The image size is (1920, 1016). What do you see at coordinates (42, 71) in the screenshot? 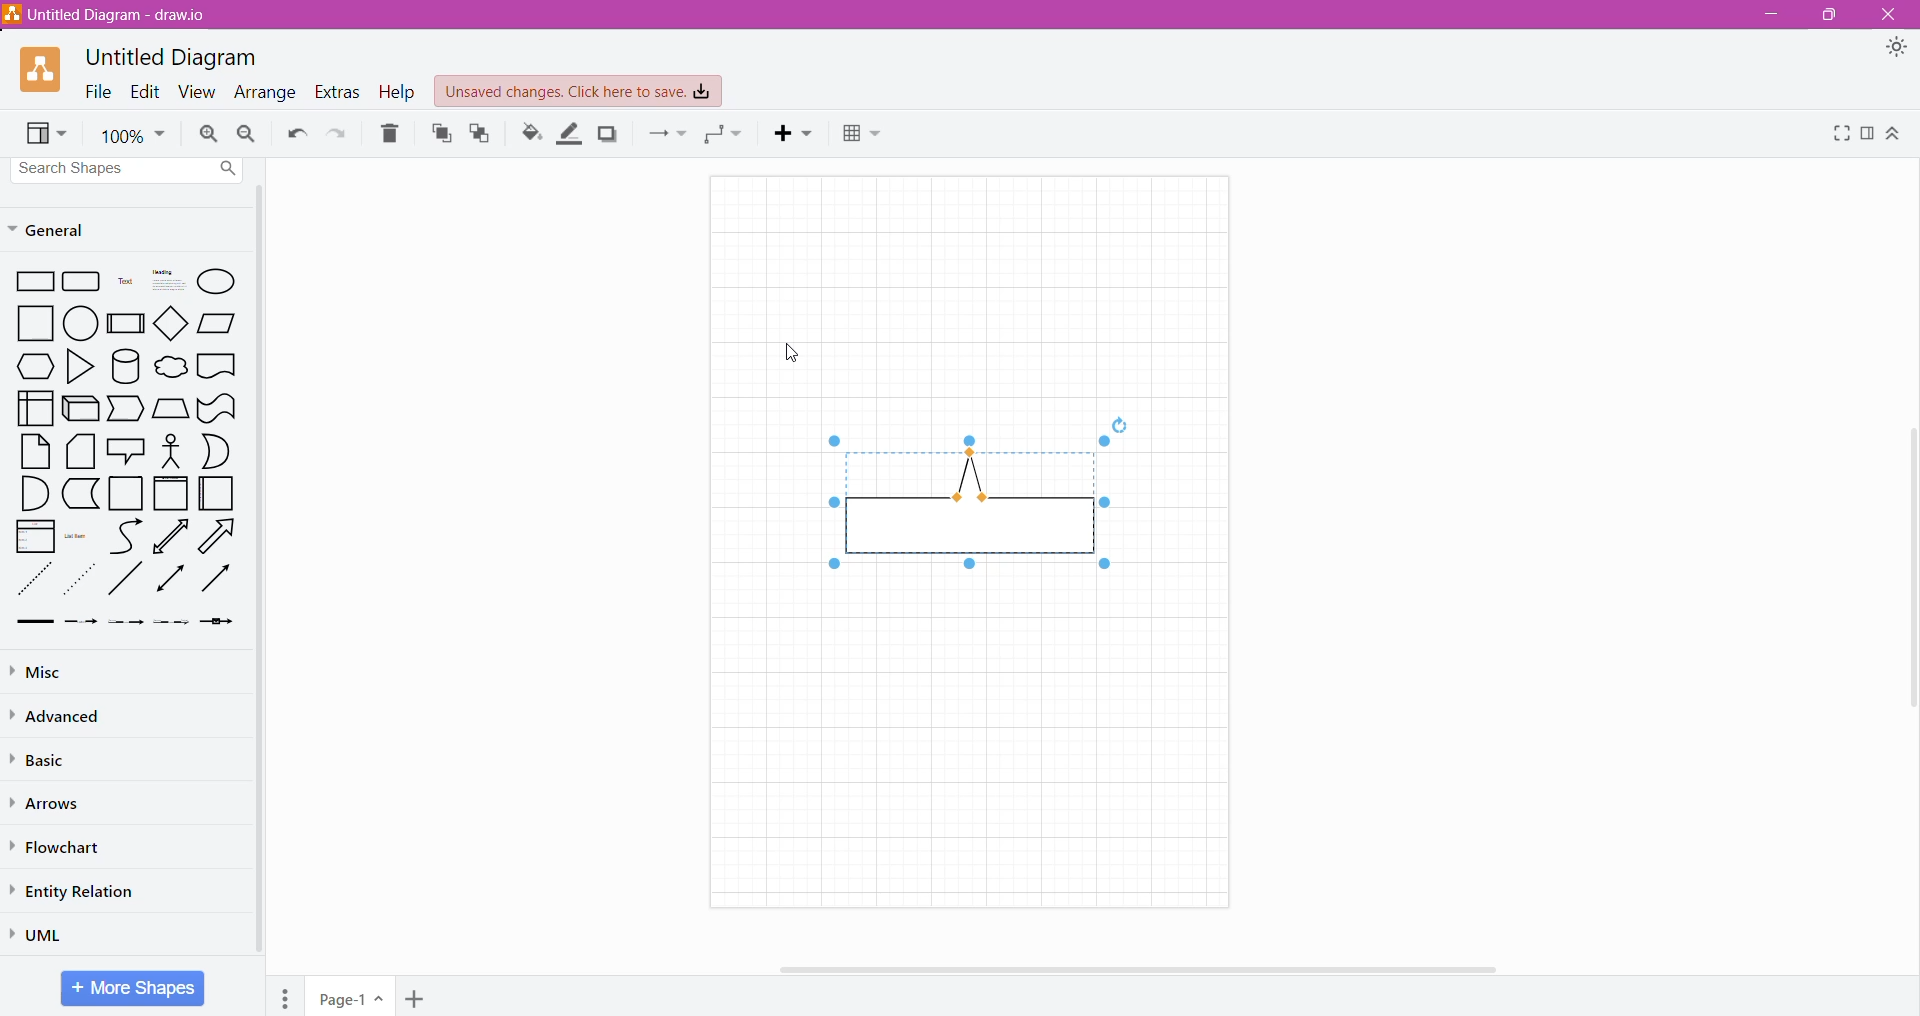
I see `Application Logo` at bounding box center [42, 71].